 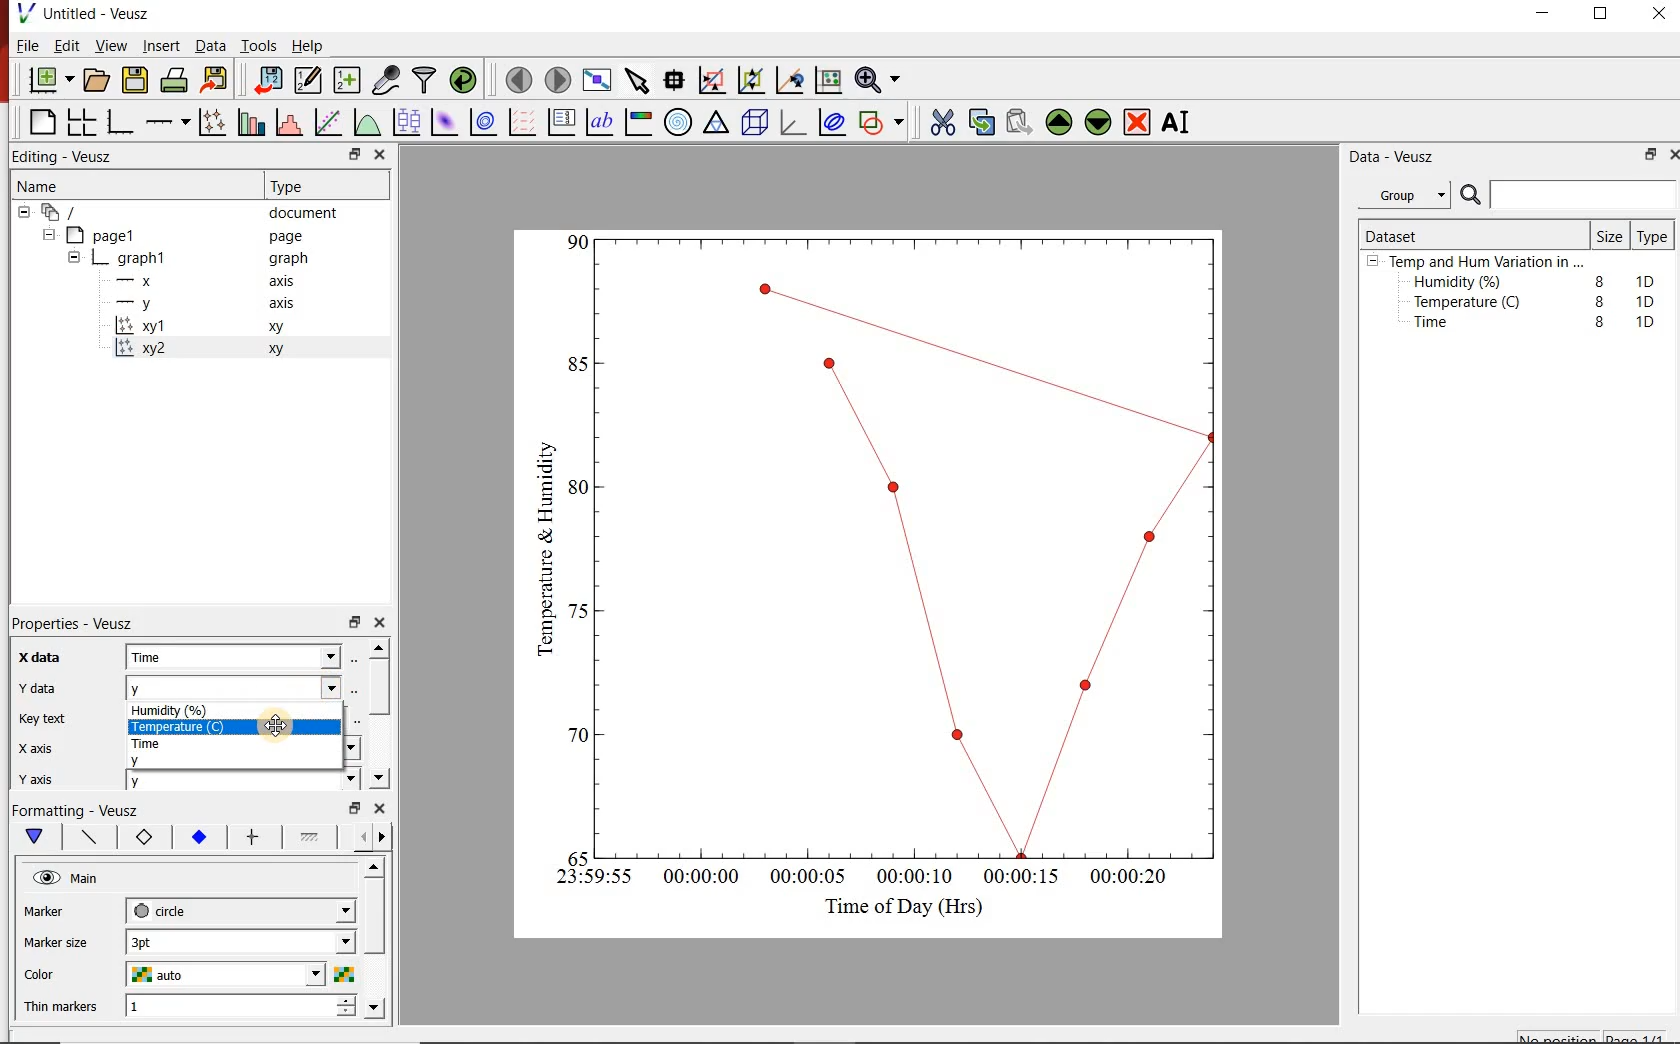 I want to click on y axis, so click(x=50, y=776).